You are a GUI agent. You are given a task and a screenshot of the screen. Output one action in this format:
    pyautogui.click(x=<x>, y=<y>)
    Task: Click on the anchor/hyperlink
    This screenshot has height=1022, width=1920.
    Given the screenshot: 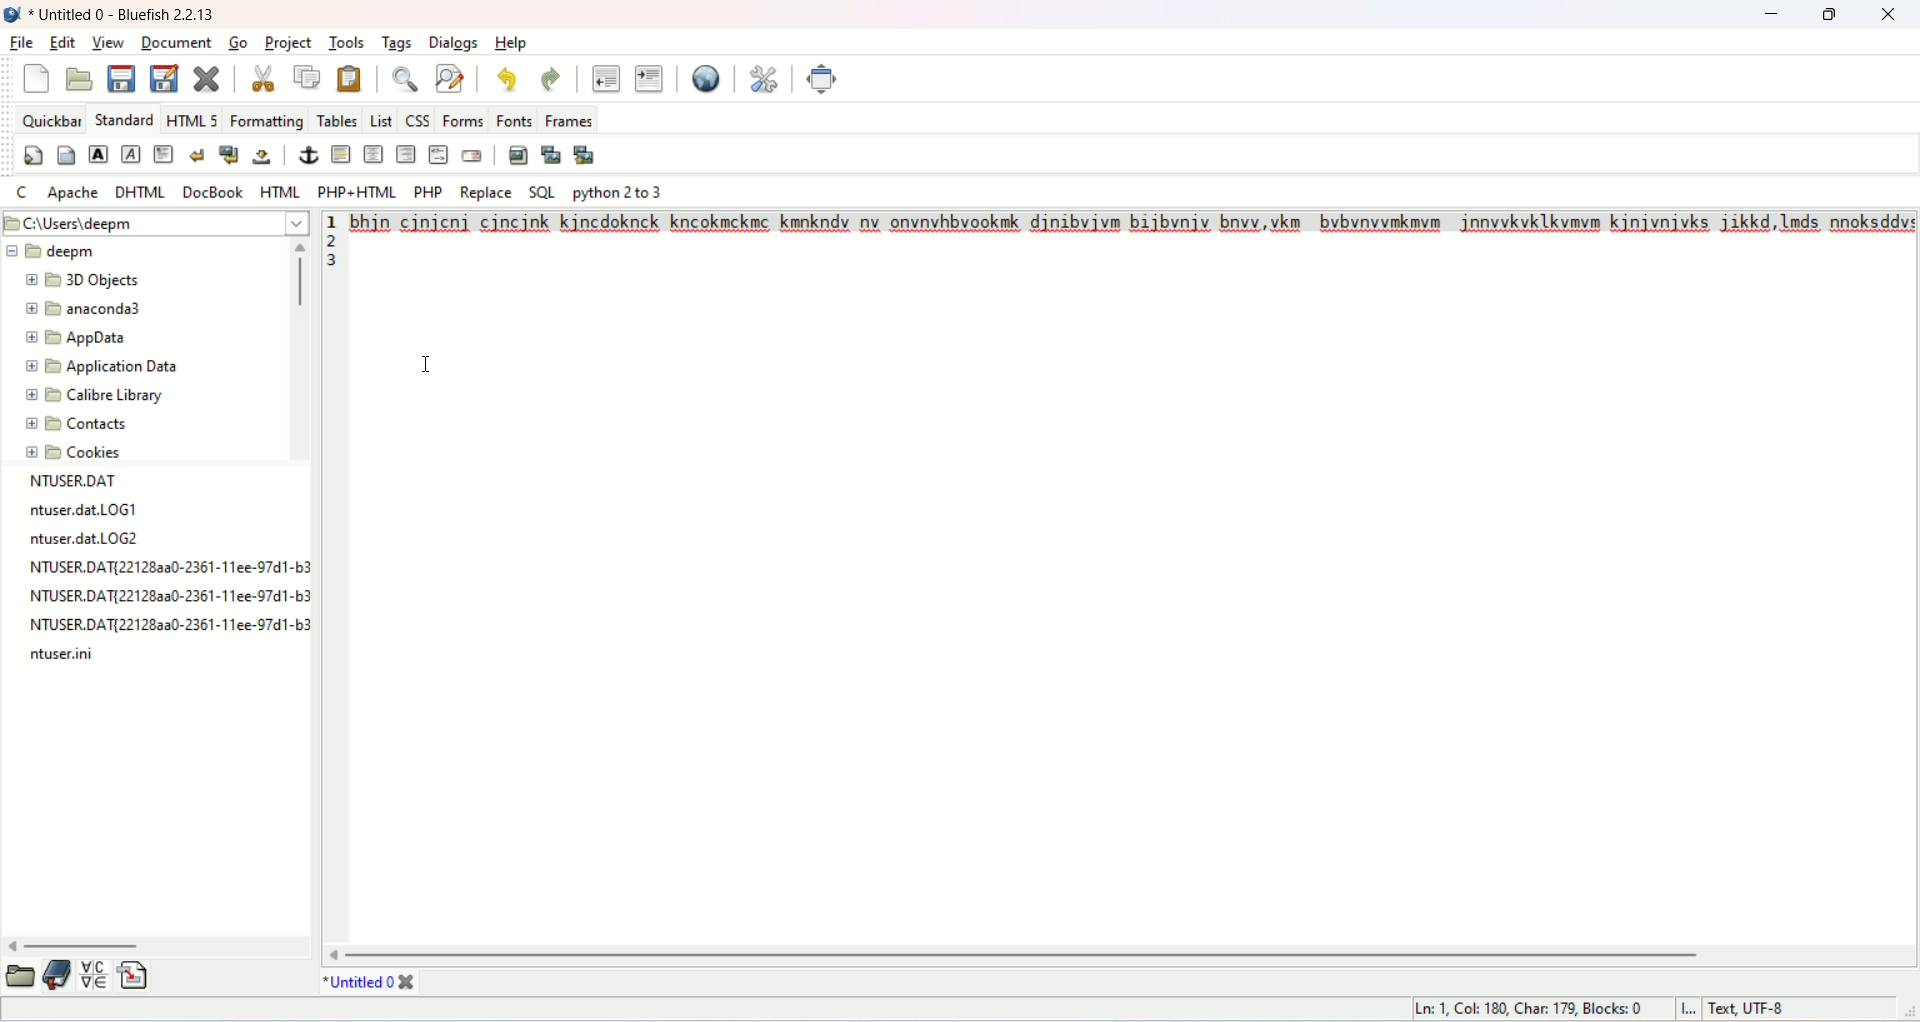 What is the action you would take?
    pyautogui.click(x=307, y=157)
    